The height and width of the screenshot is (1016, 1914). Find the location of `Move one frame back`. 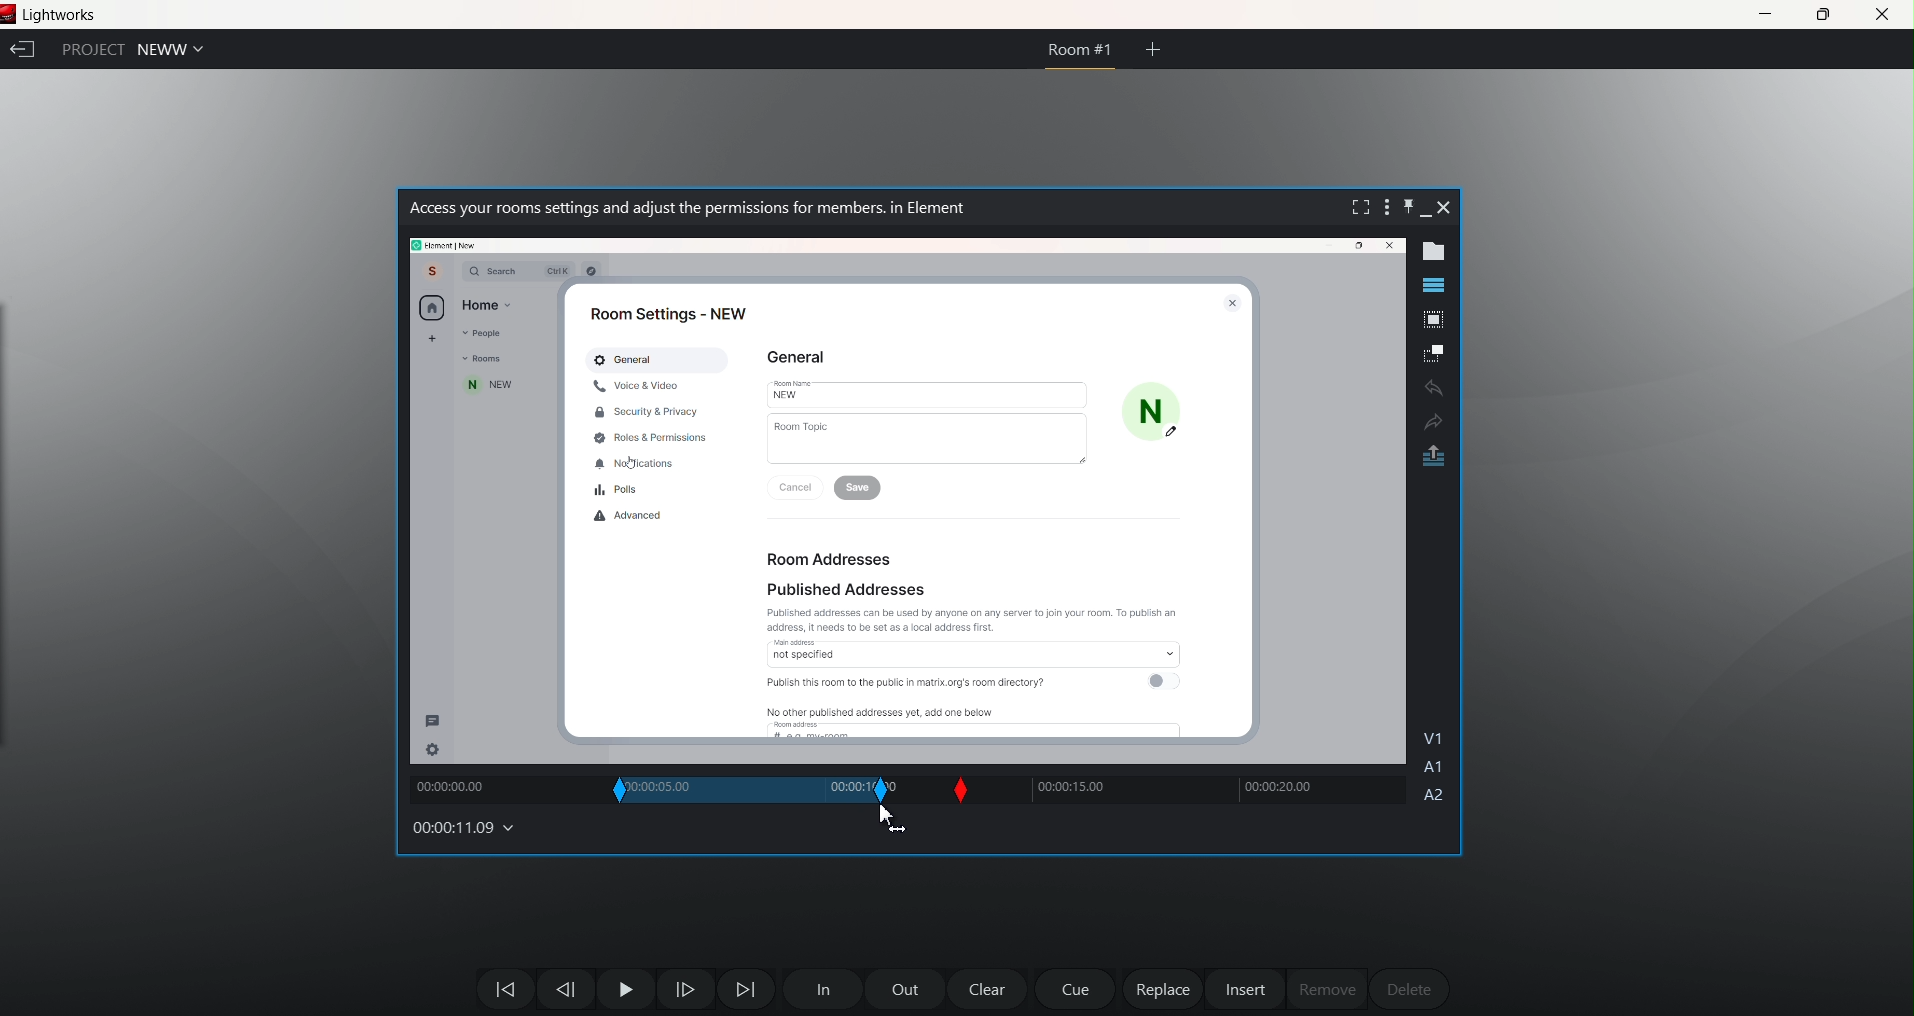

Move one frame back is located at coordinates (562, 989).